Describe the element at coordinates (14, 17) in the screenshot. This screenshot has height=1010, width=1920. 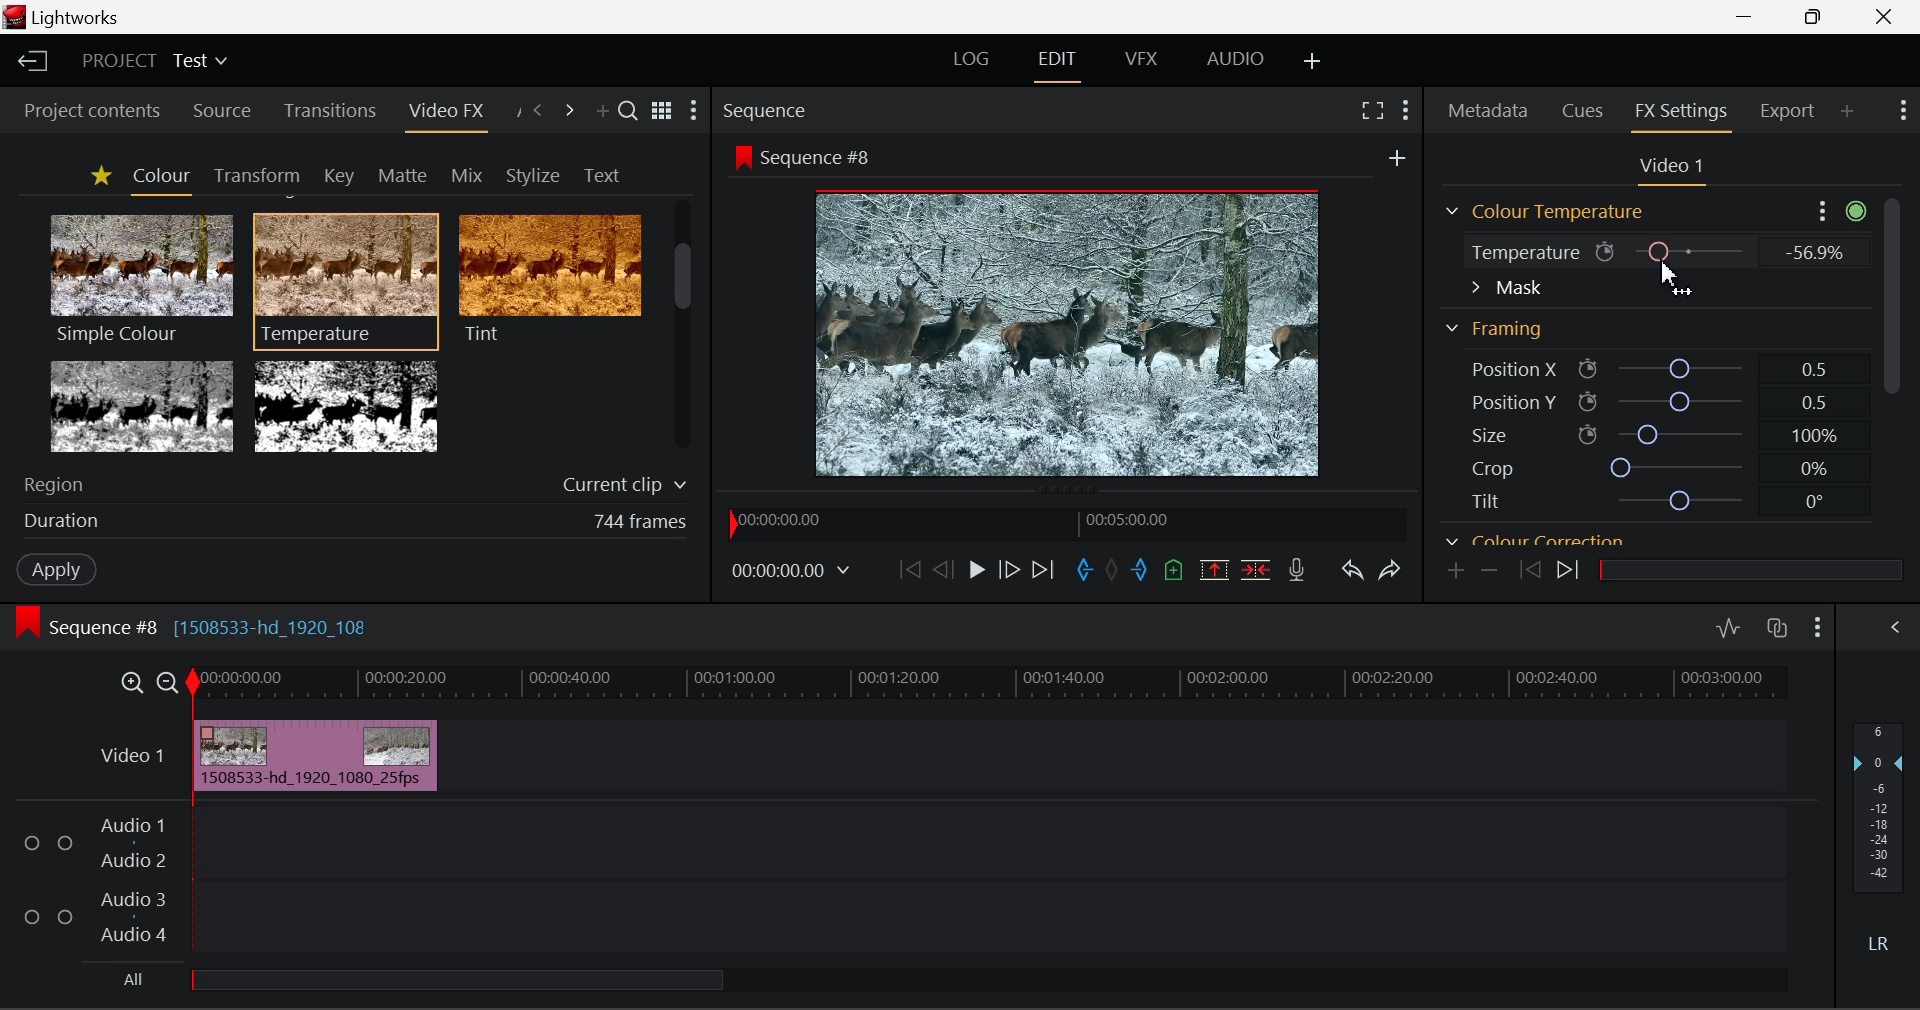
I see `logo` at that location.